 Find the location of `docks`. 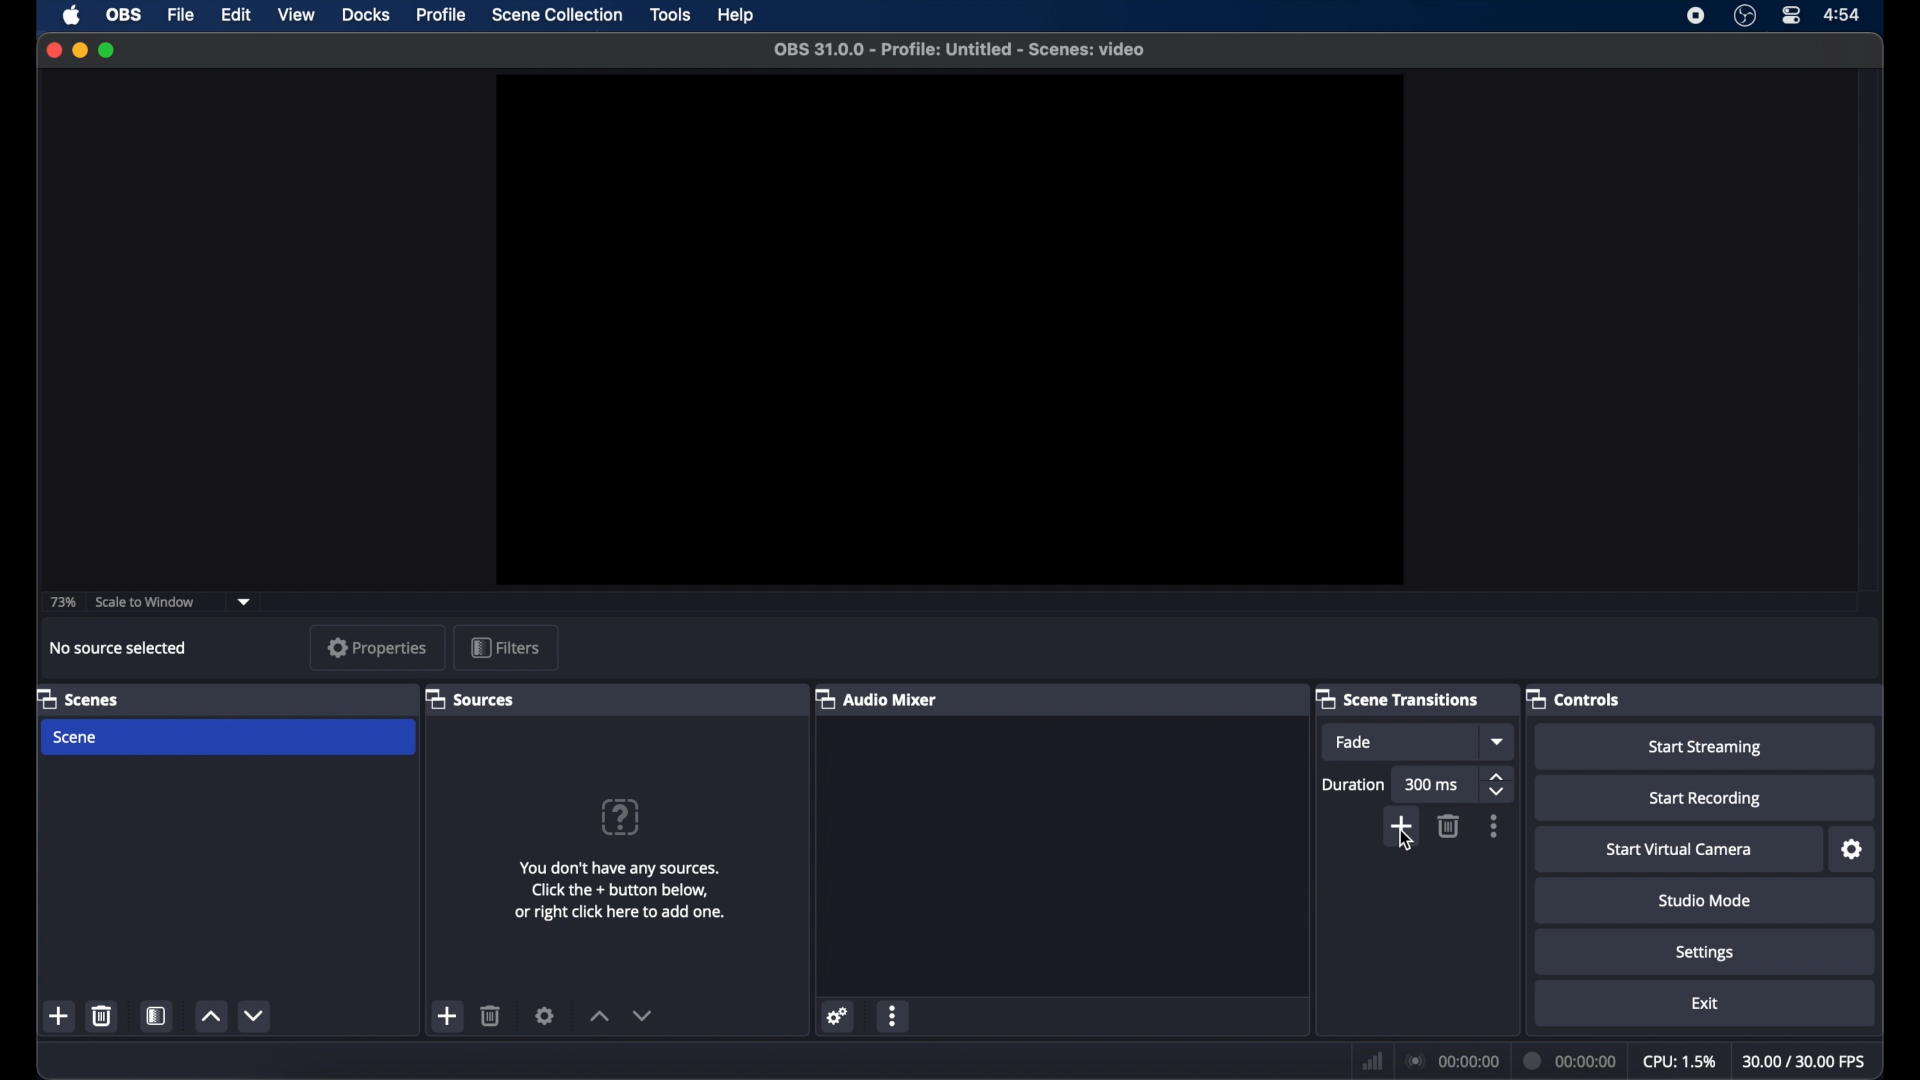

docks is located at coordinates (367, 15).